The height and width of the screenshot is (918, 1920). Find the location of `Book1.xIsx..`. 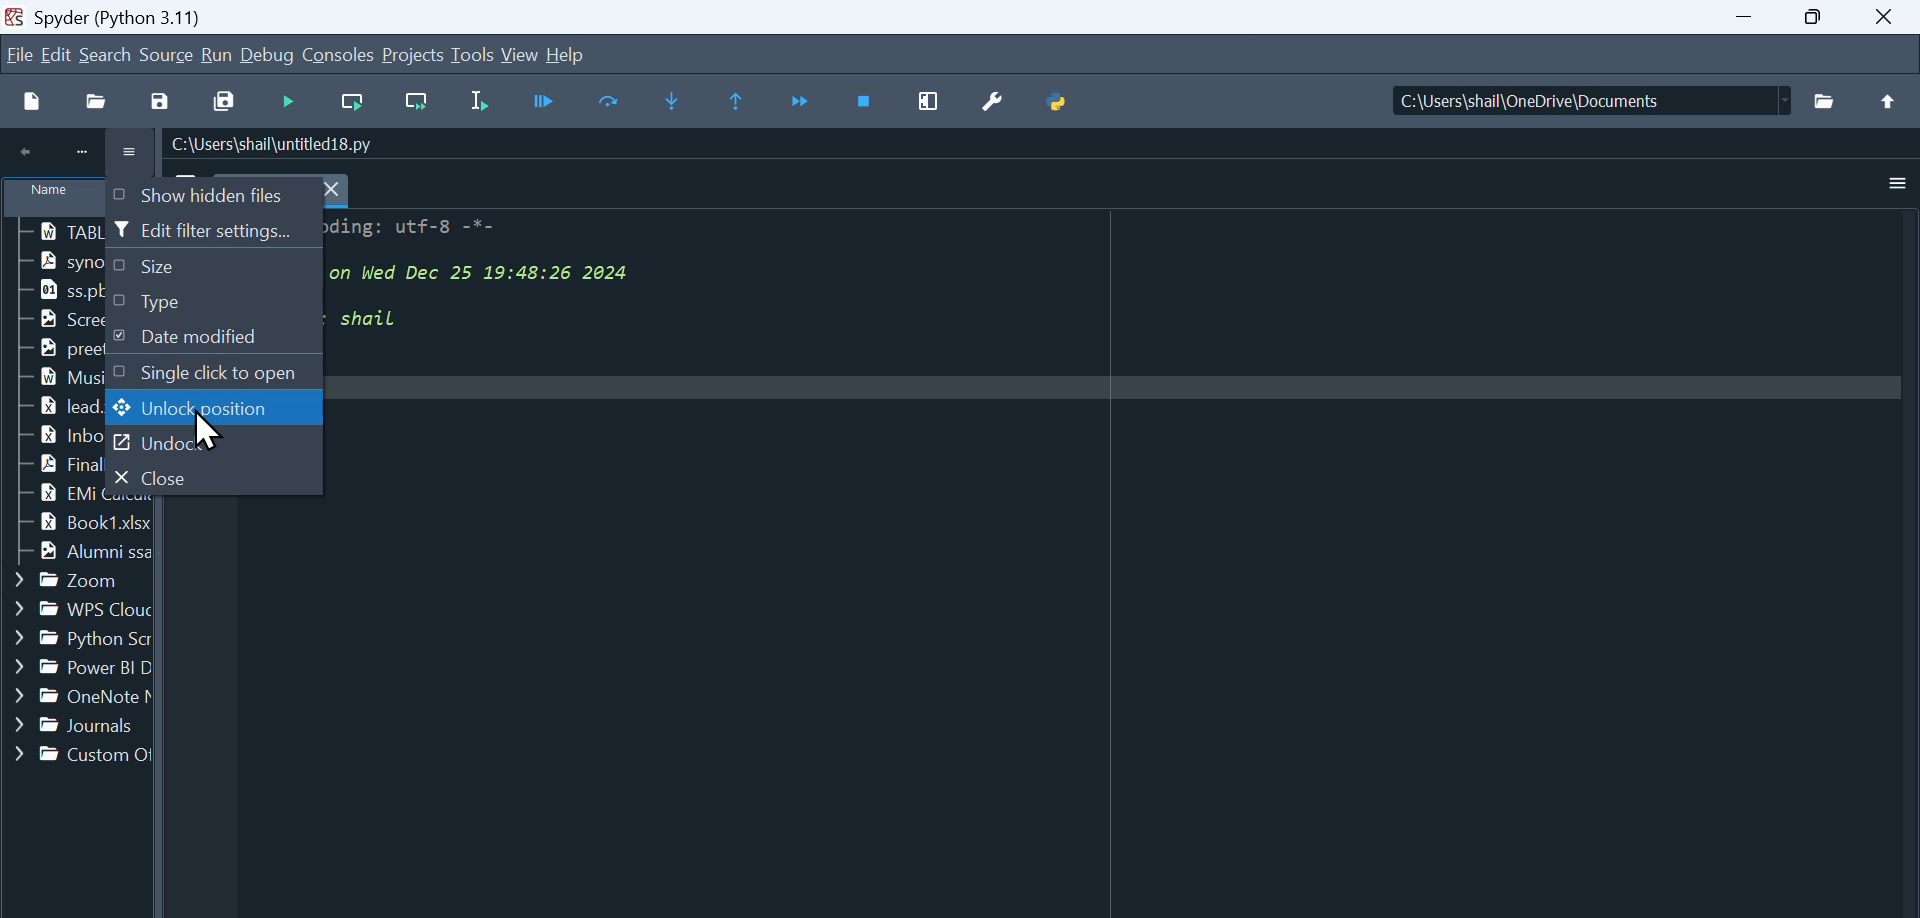

Book1.xIsx.. is located at coordinates (78, 523).